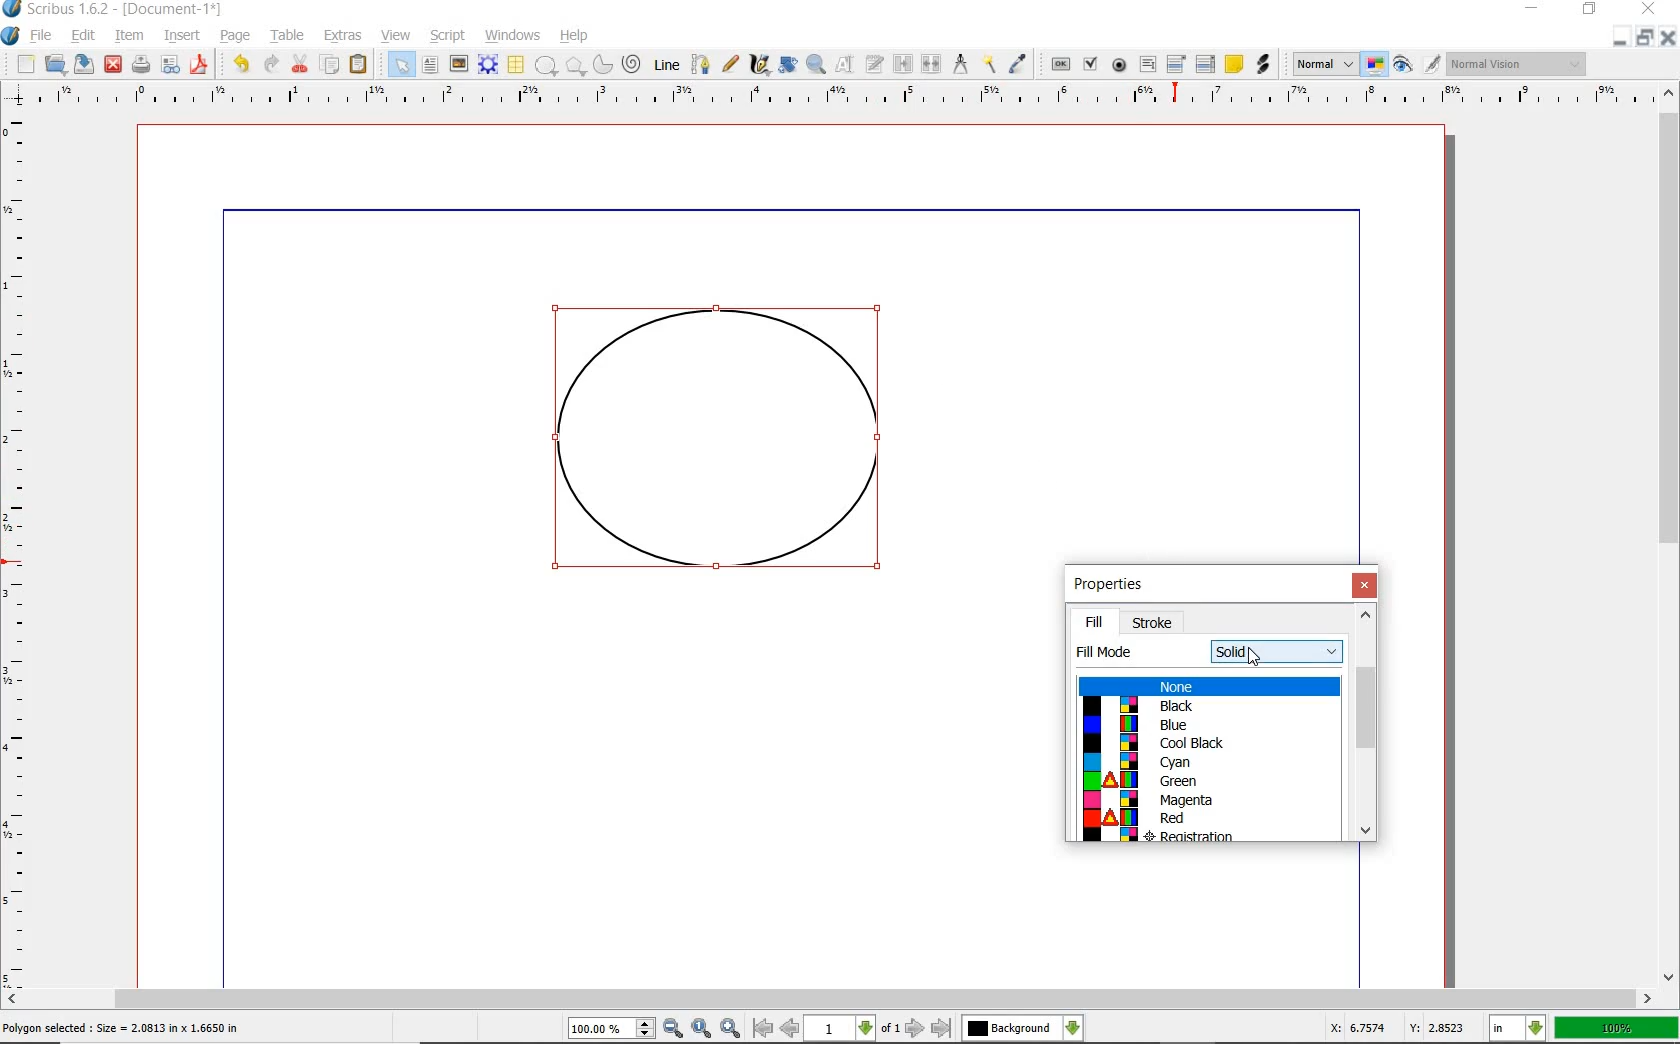 This screenshot has height=1044, width=1680. What do you see at coordinates (84, 64) in the screenshot?
I see `SAVE` at bounding box center [84, 64].